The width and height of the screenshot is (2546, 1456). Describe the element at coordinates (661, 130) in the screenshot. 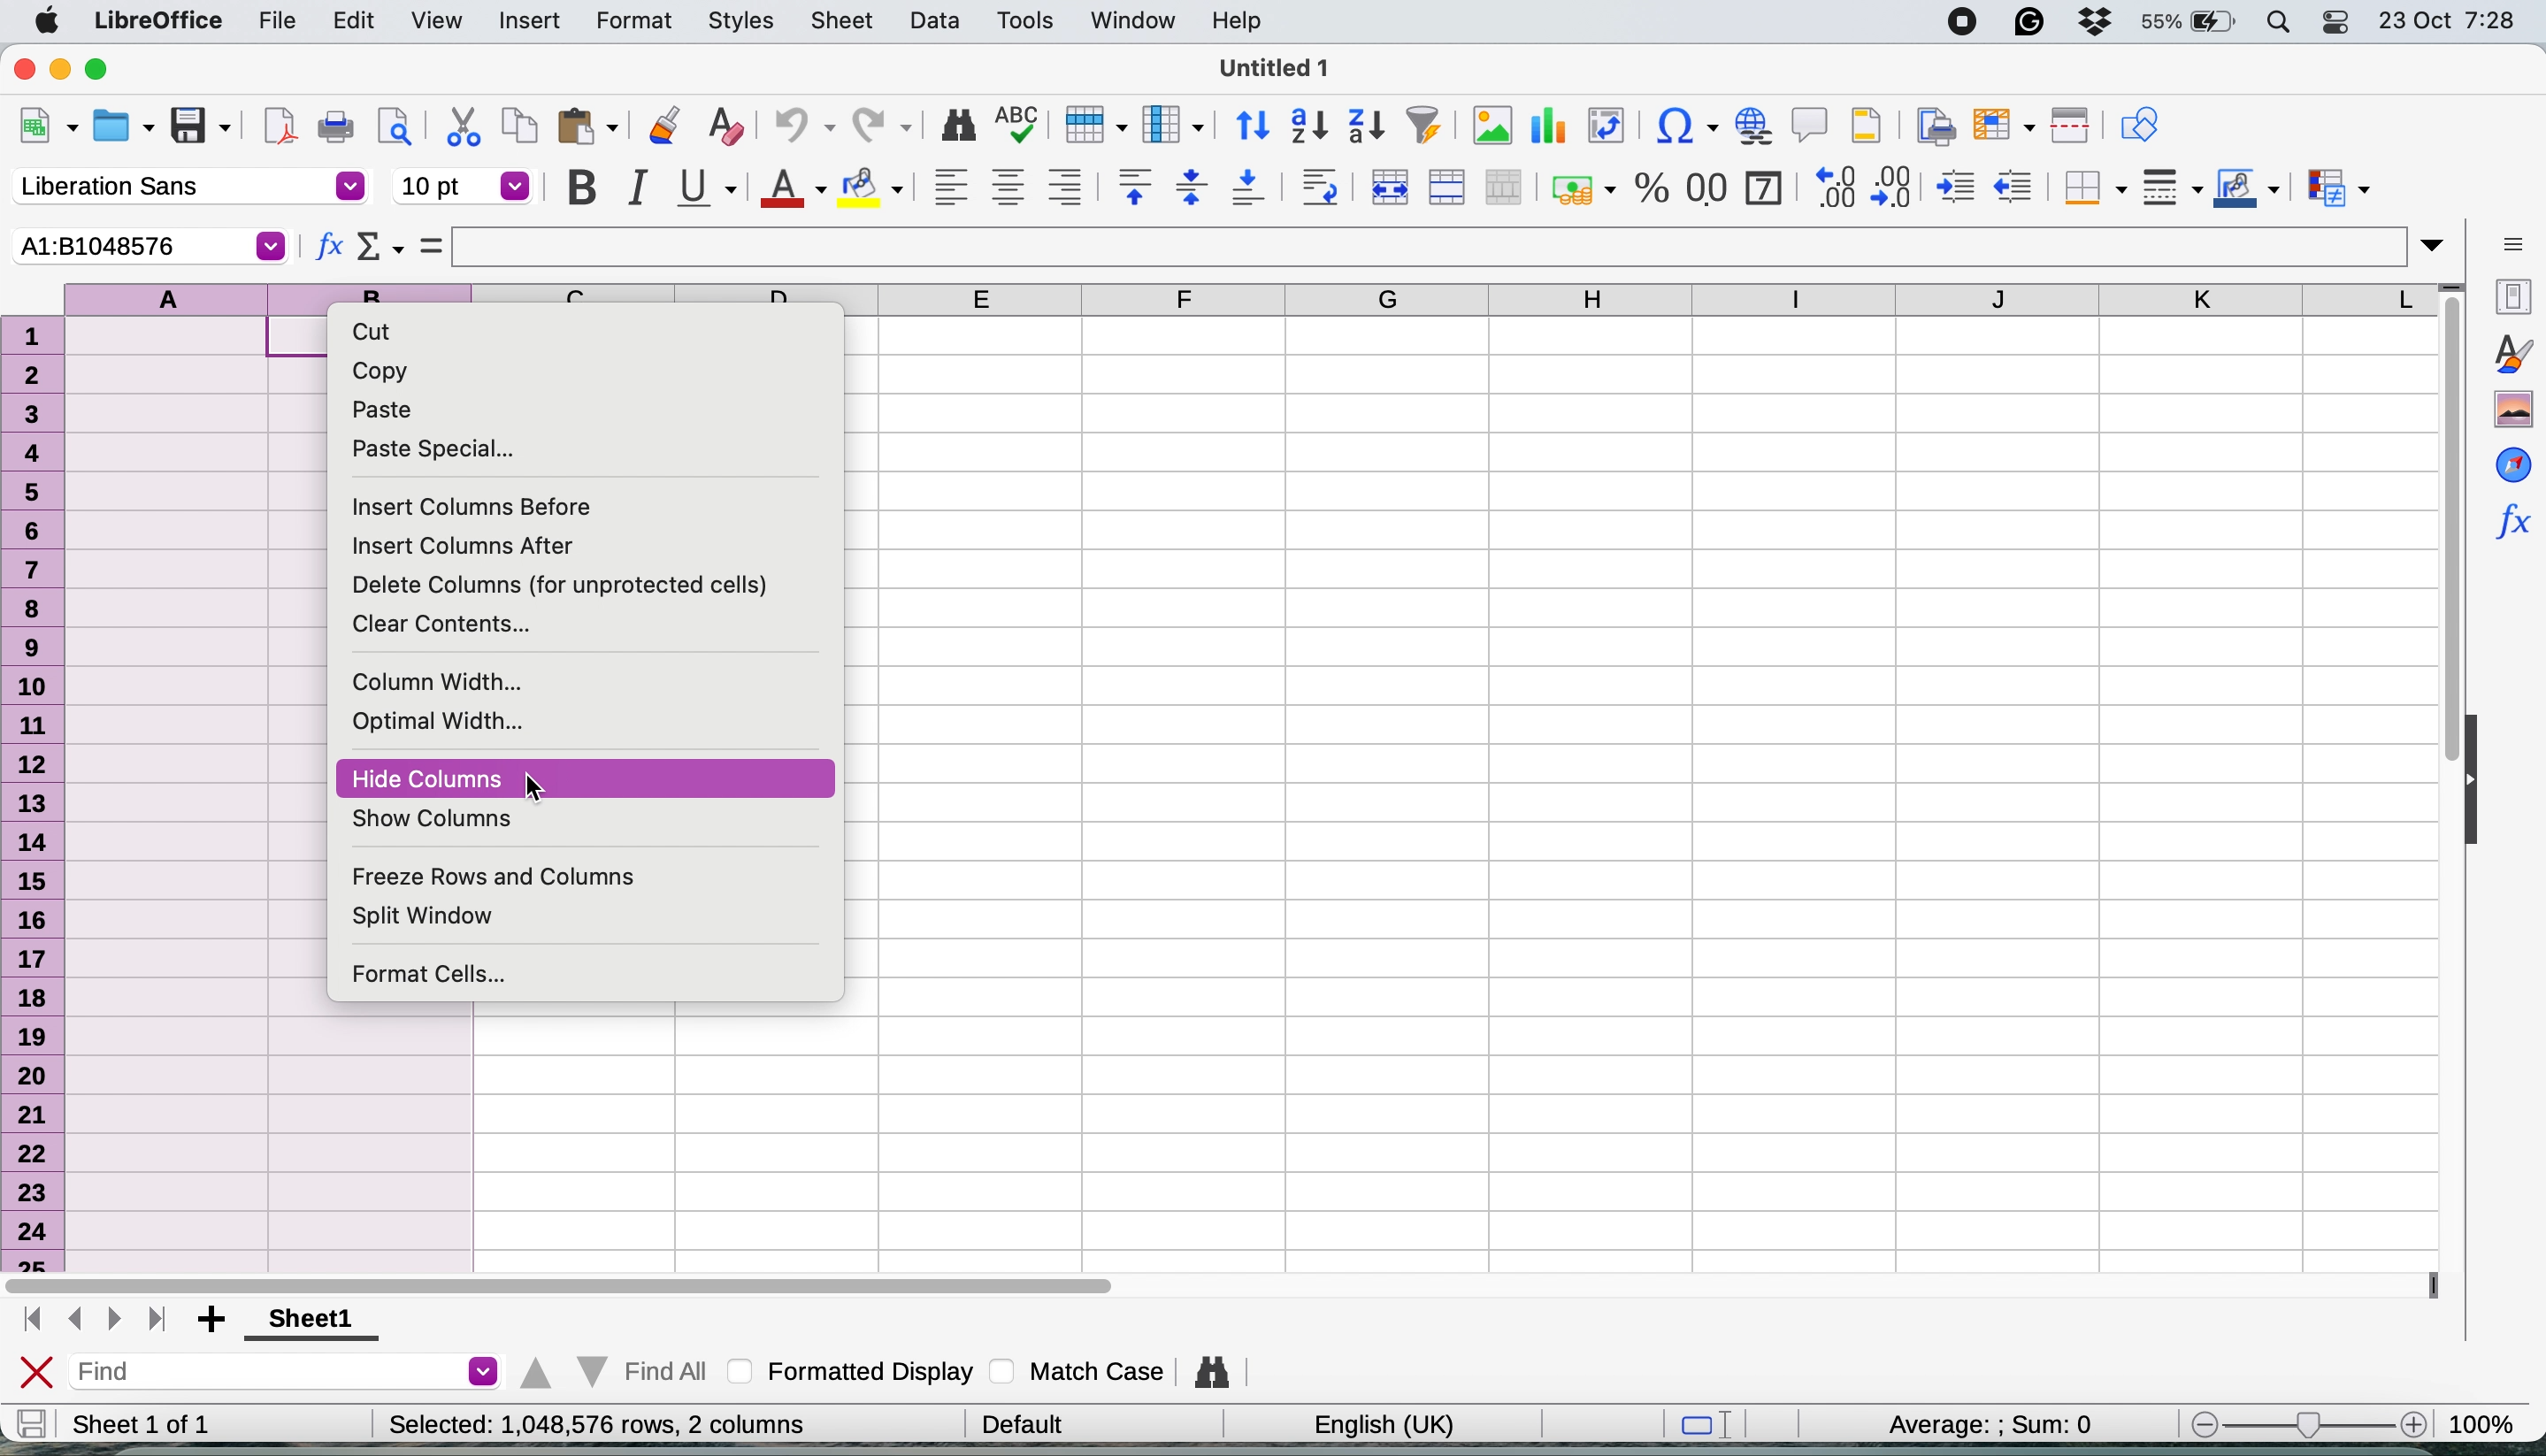

I see `clone formatting` at that location.